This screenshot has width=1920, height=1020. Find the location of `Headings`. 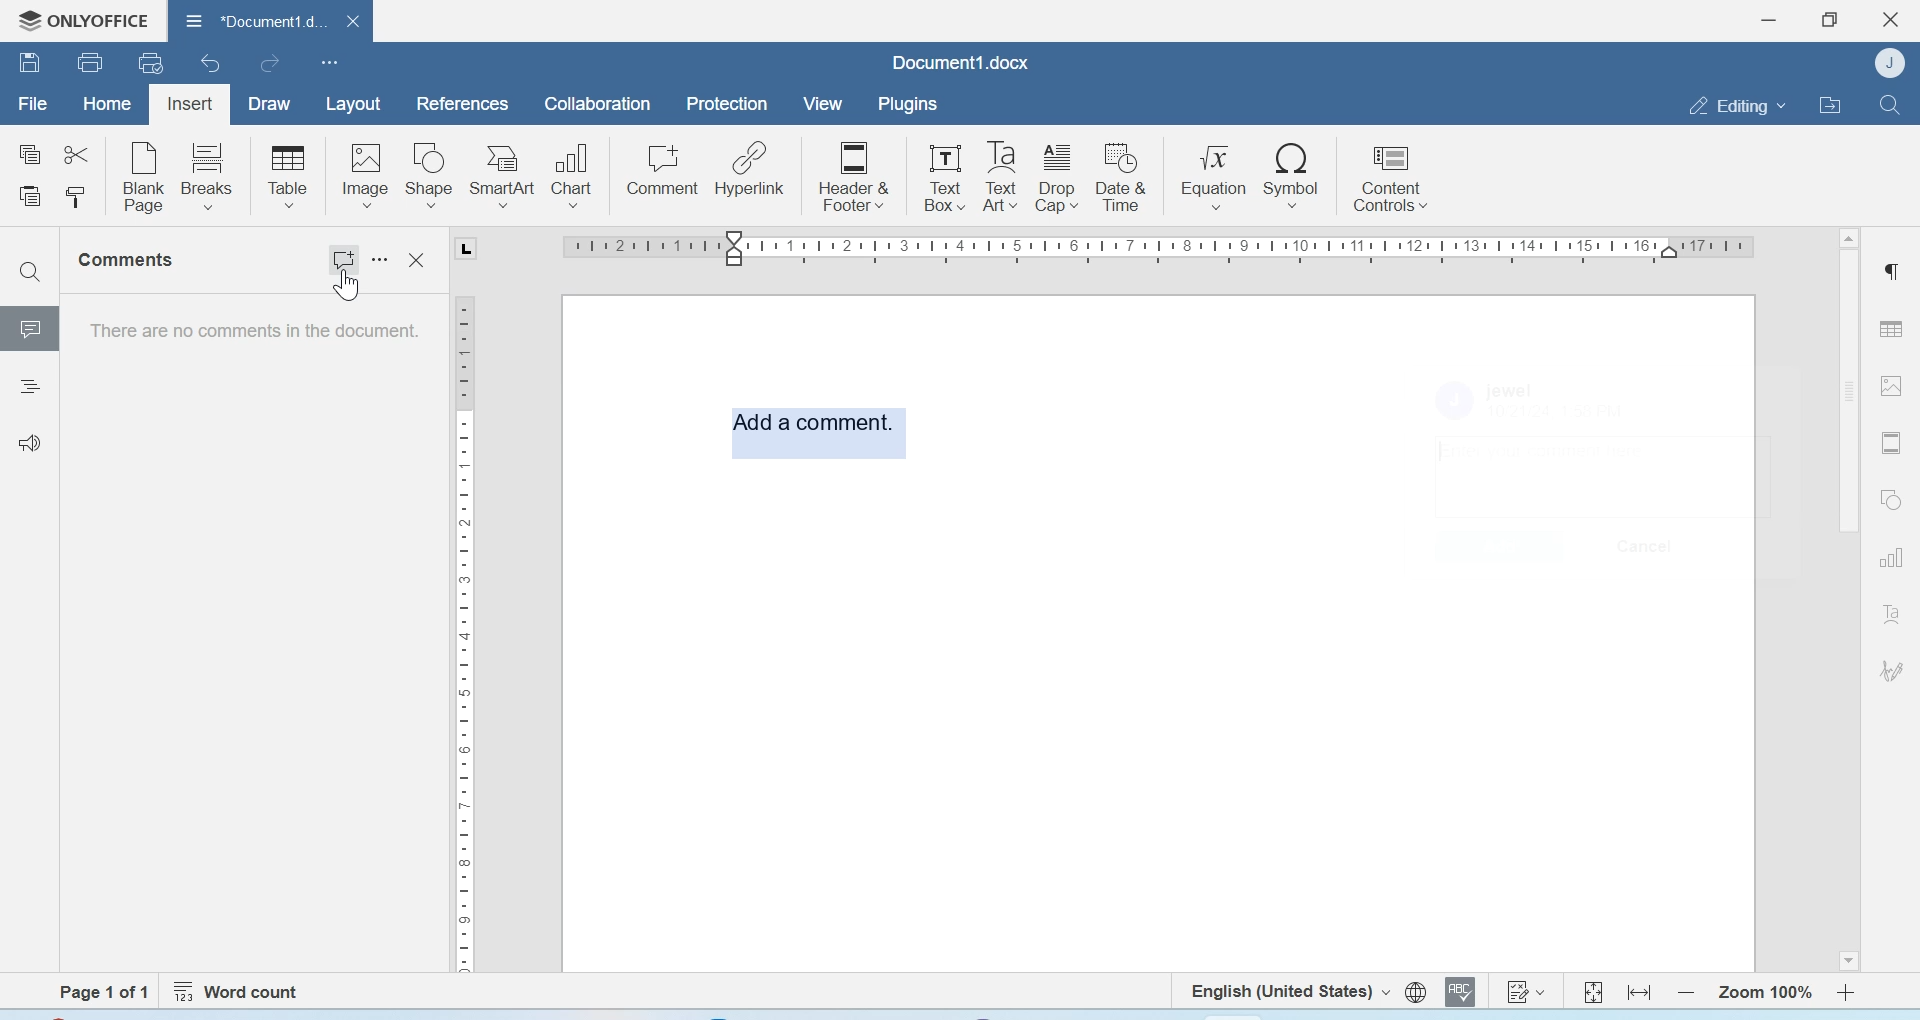

Headings is located at coordinates (29, 389).